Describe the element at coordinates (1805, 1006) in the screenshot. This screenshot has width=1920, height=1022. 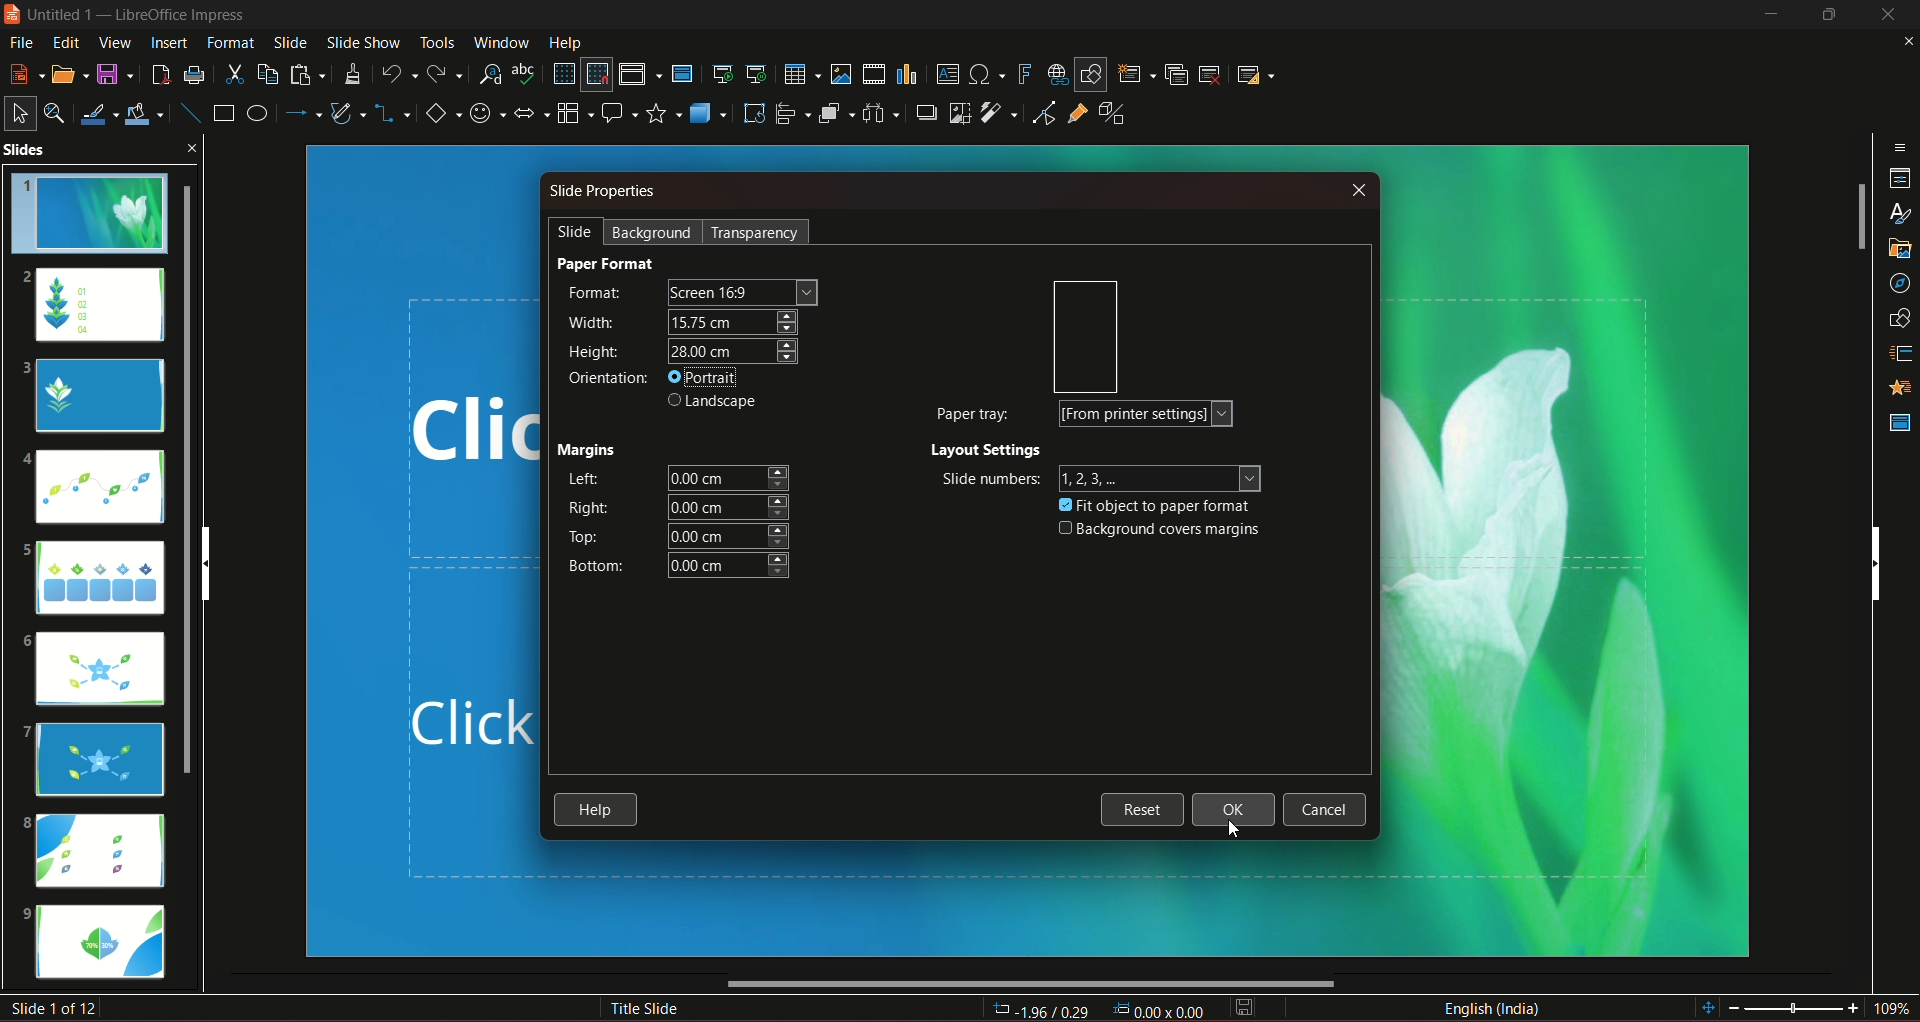
I see `zoom` at that location.